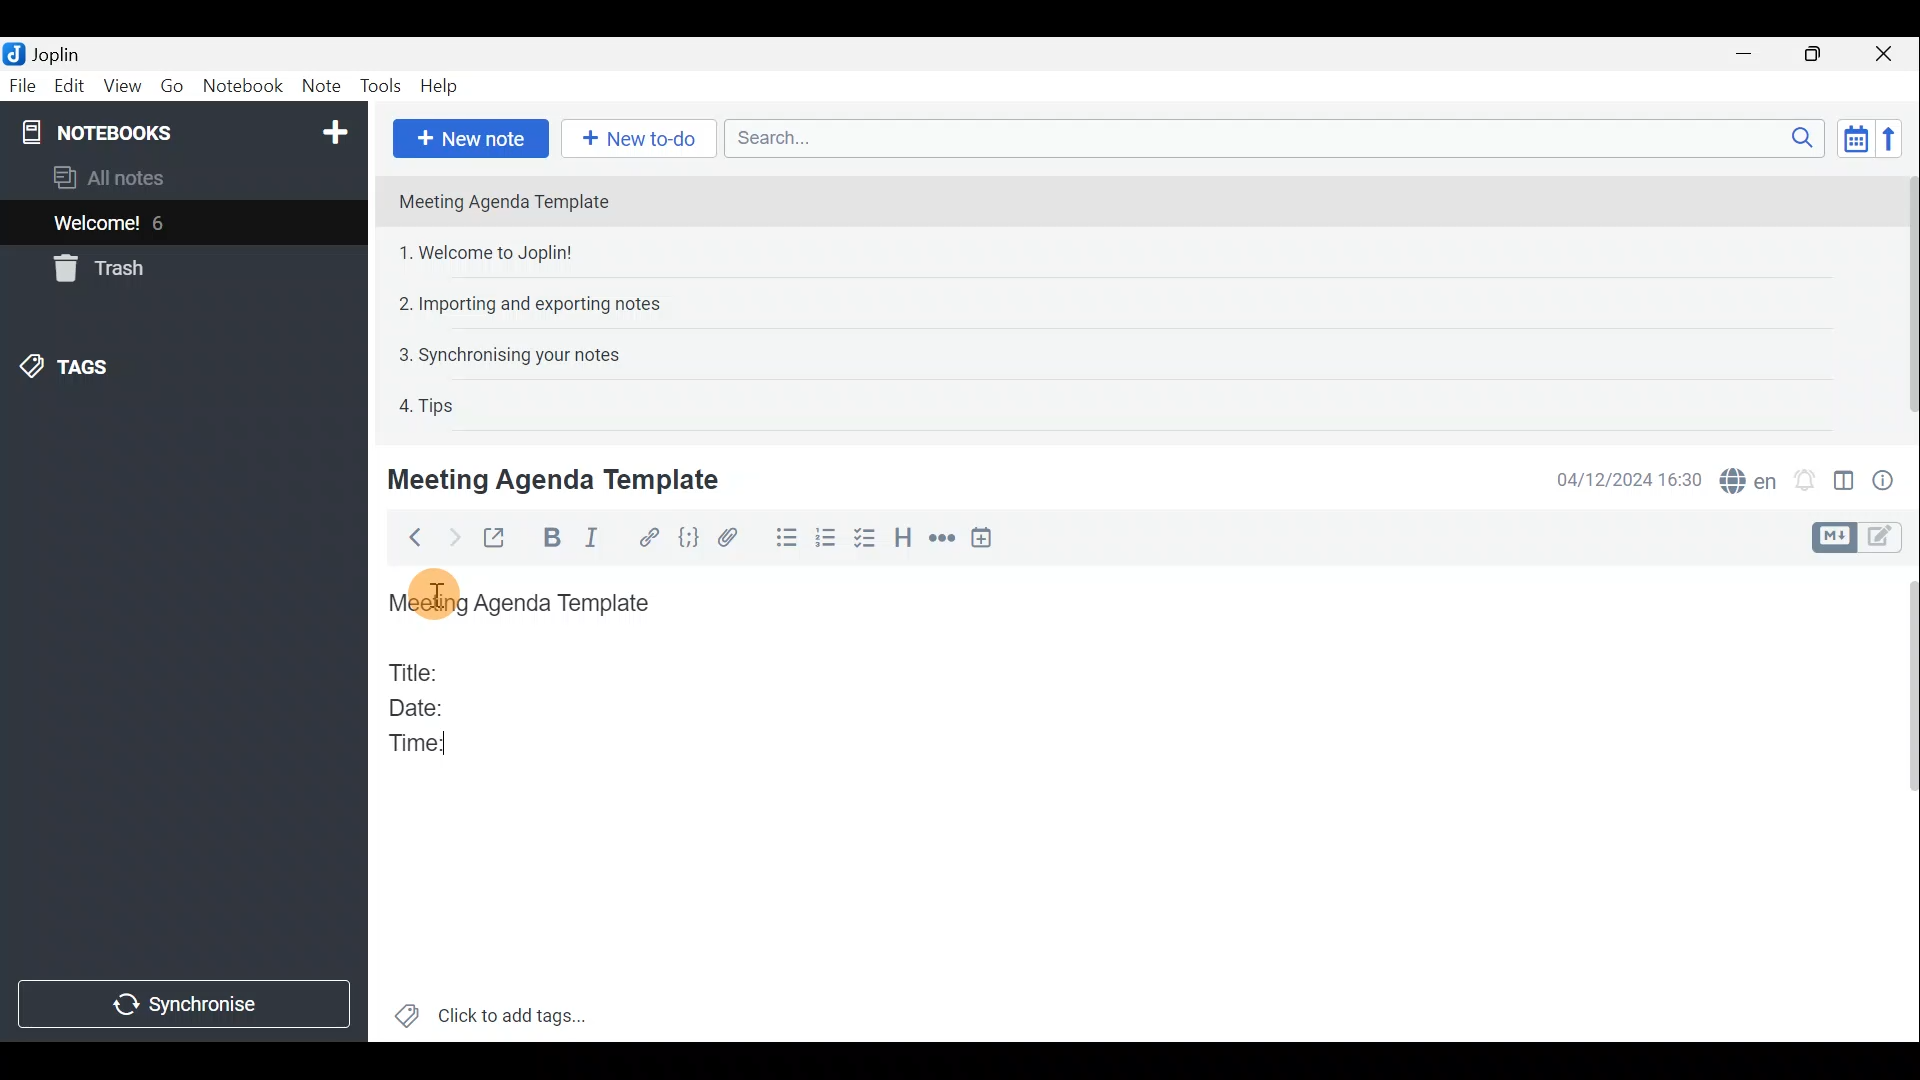 The width and height of the screenshot is (1920, 1080). I want to click on Note, so click(319, 82).